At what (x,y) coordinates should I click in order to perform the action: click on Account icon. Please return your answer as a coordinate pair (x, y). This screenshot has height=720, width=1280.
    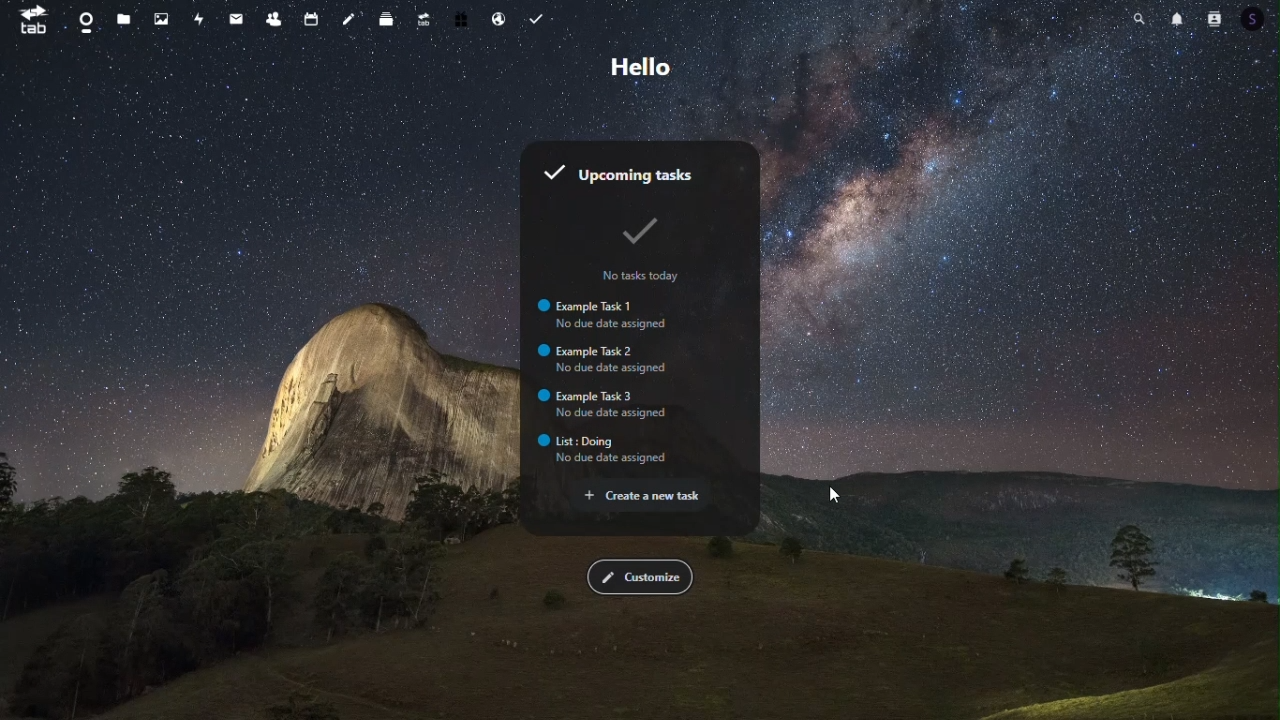
    Looking at the image, I should click on (1255, 19).